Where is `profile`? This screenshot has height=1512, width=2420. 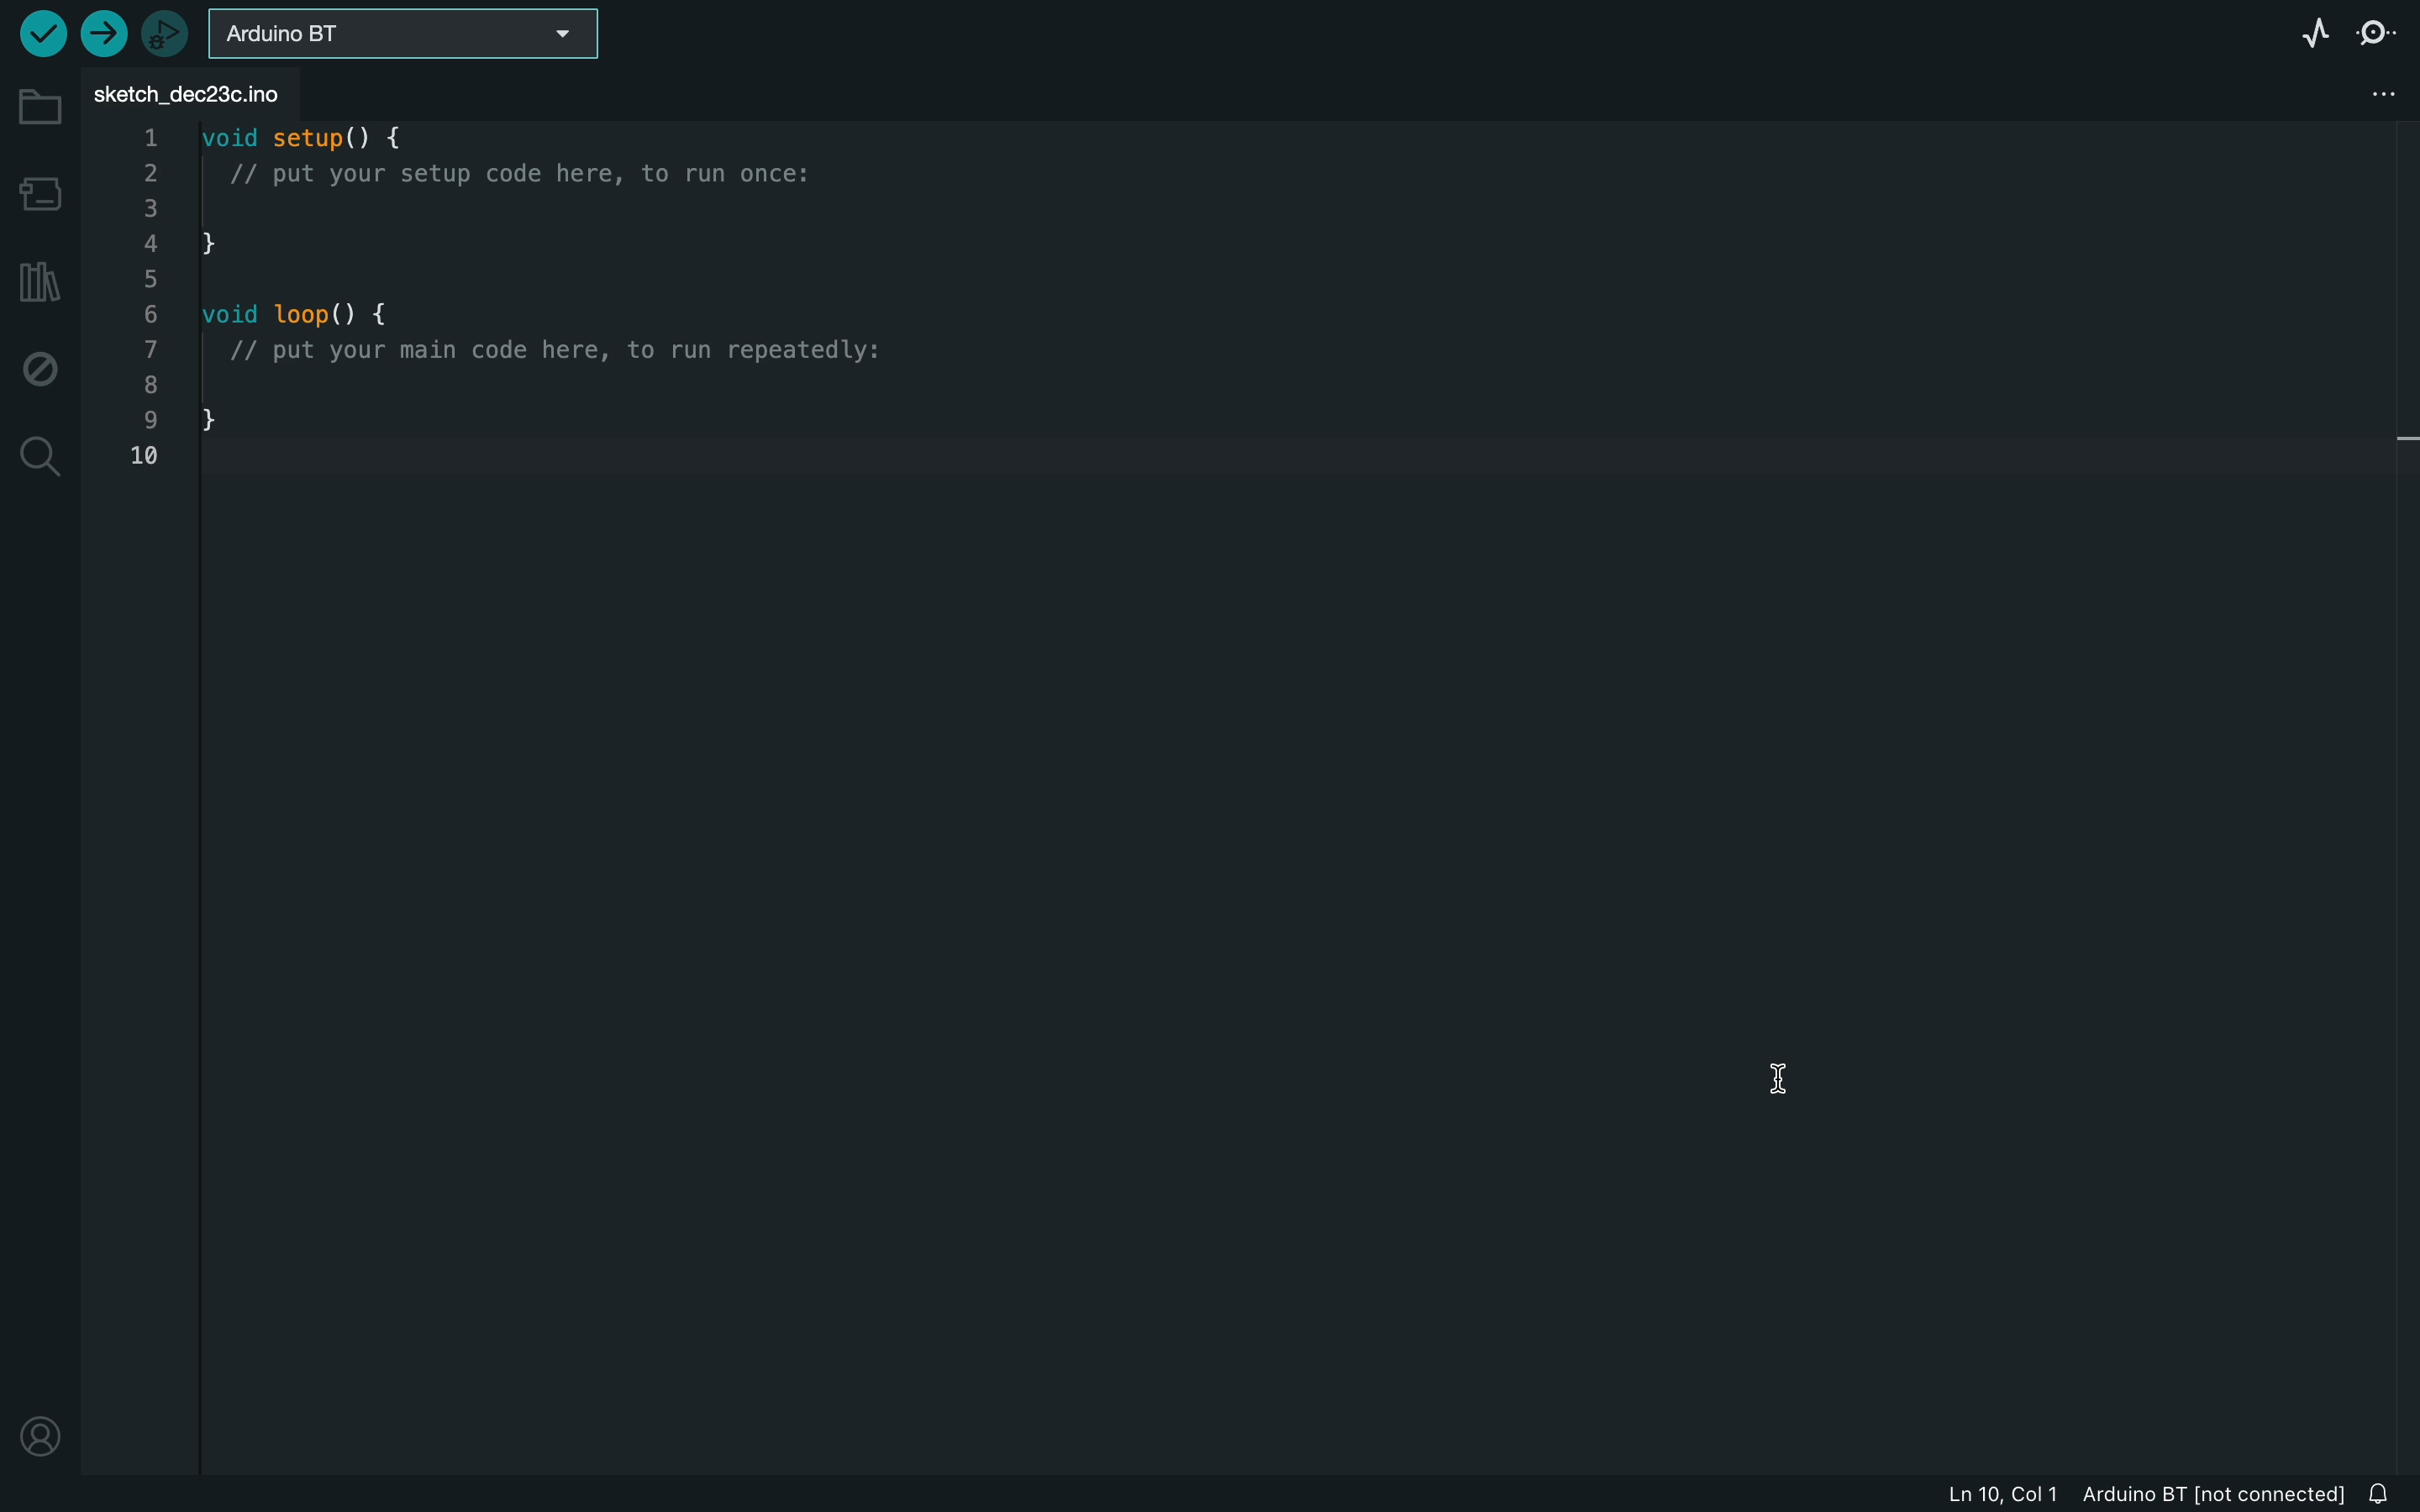 profile is located at coordinates (46, 1433).